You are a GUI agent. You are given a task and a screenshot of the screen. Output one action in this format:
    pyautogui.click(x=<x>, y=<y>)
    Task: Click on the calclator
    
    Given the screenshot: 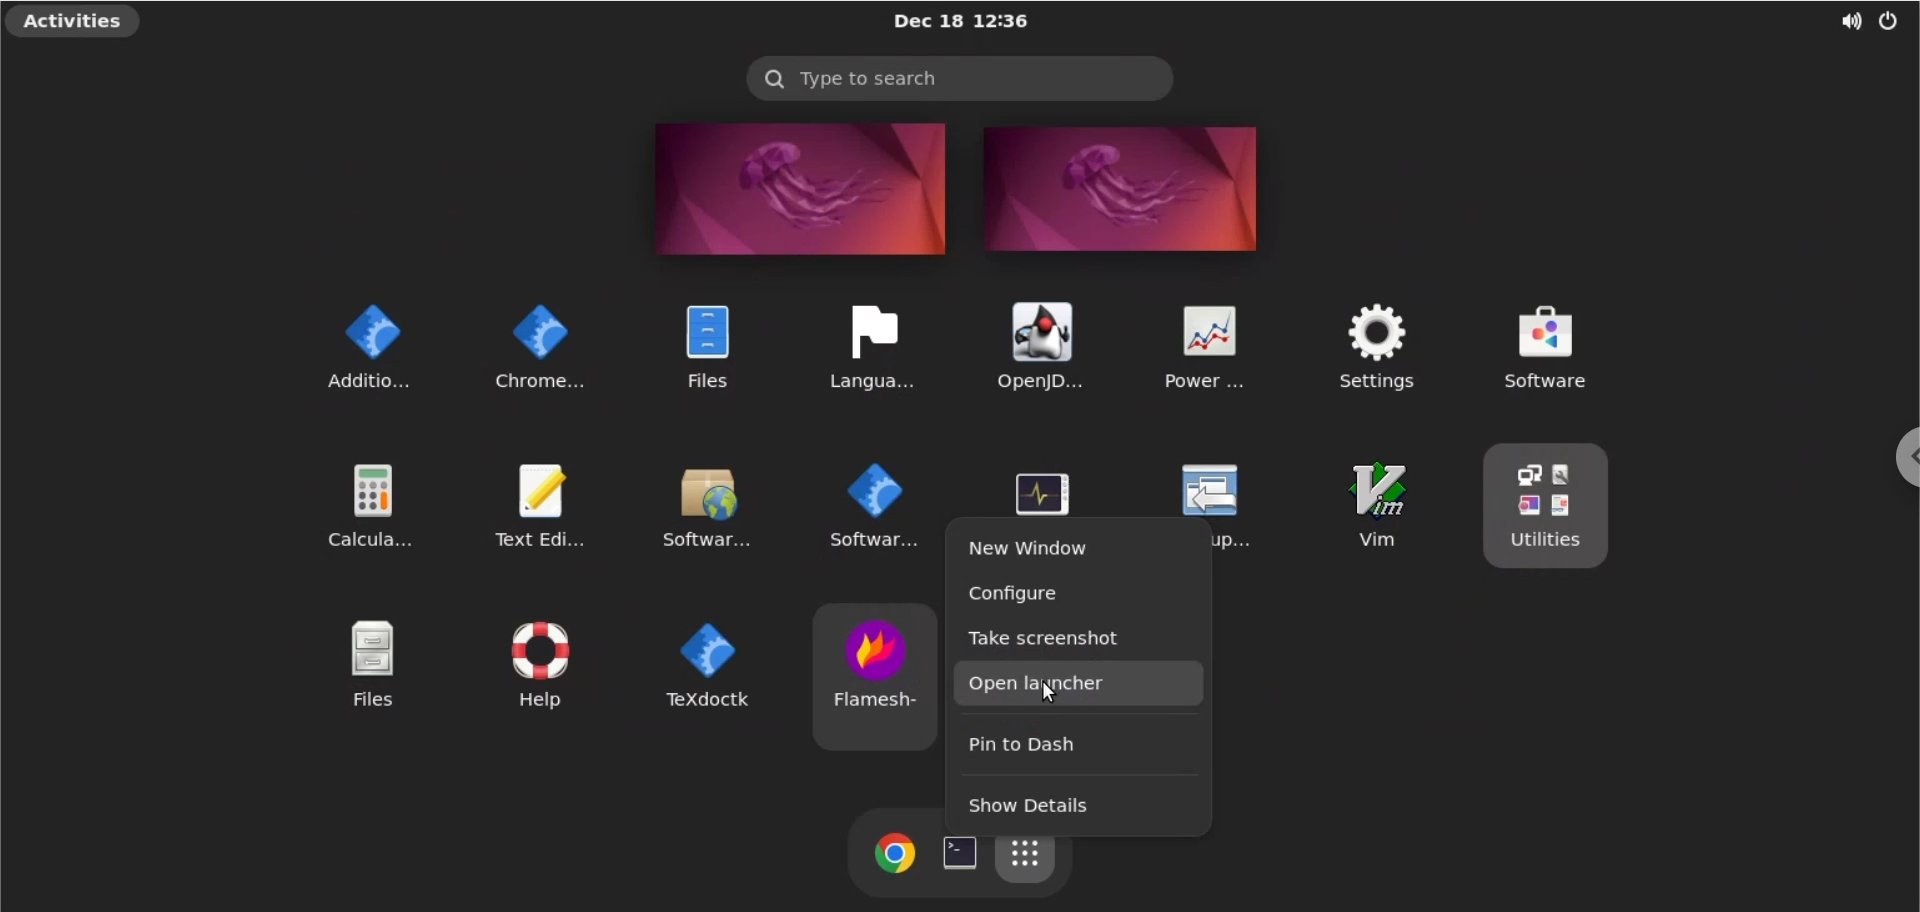 What is the action you would take?
    pyautogui.click(x=368, y=500)
    